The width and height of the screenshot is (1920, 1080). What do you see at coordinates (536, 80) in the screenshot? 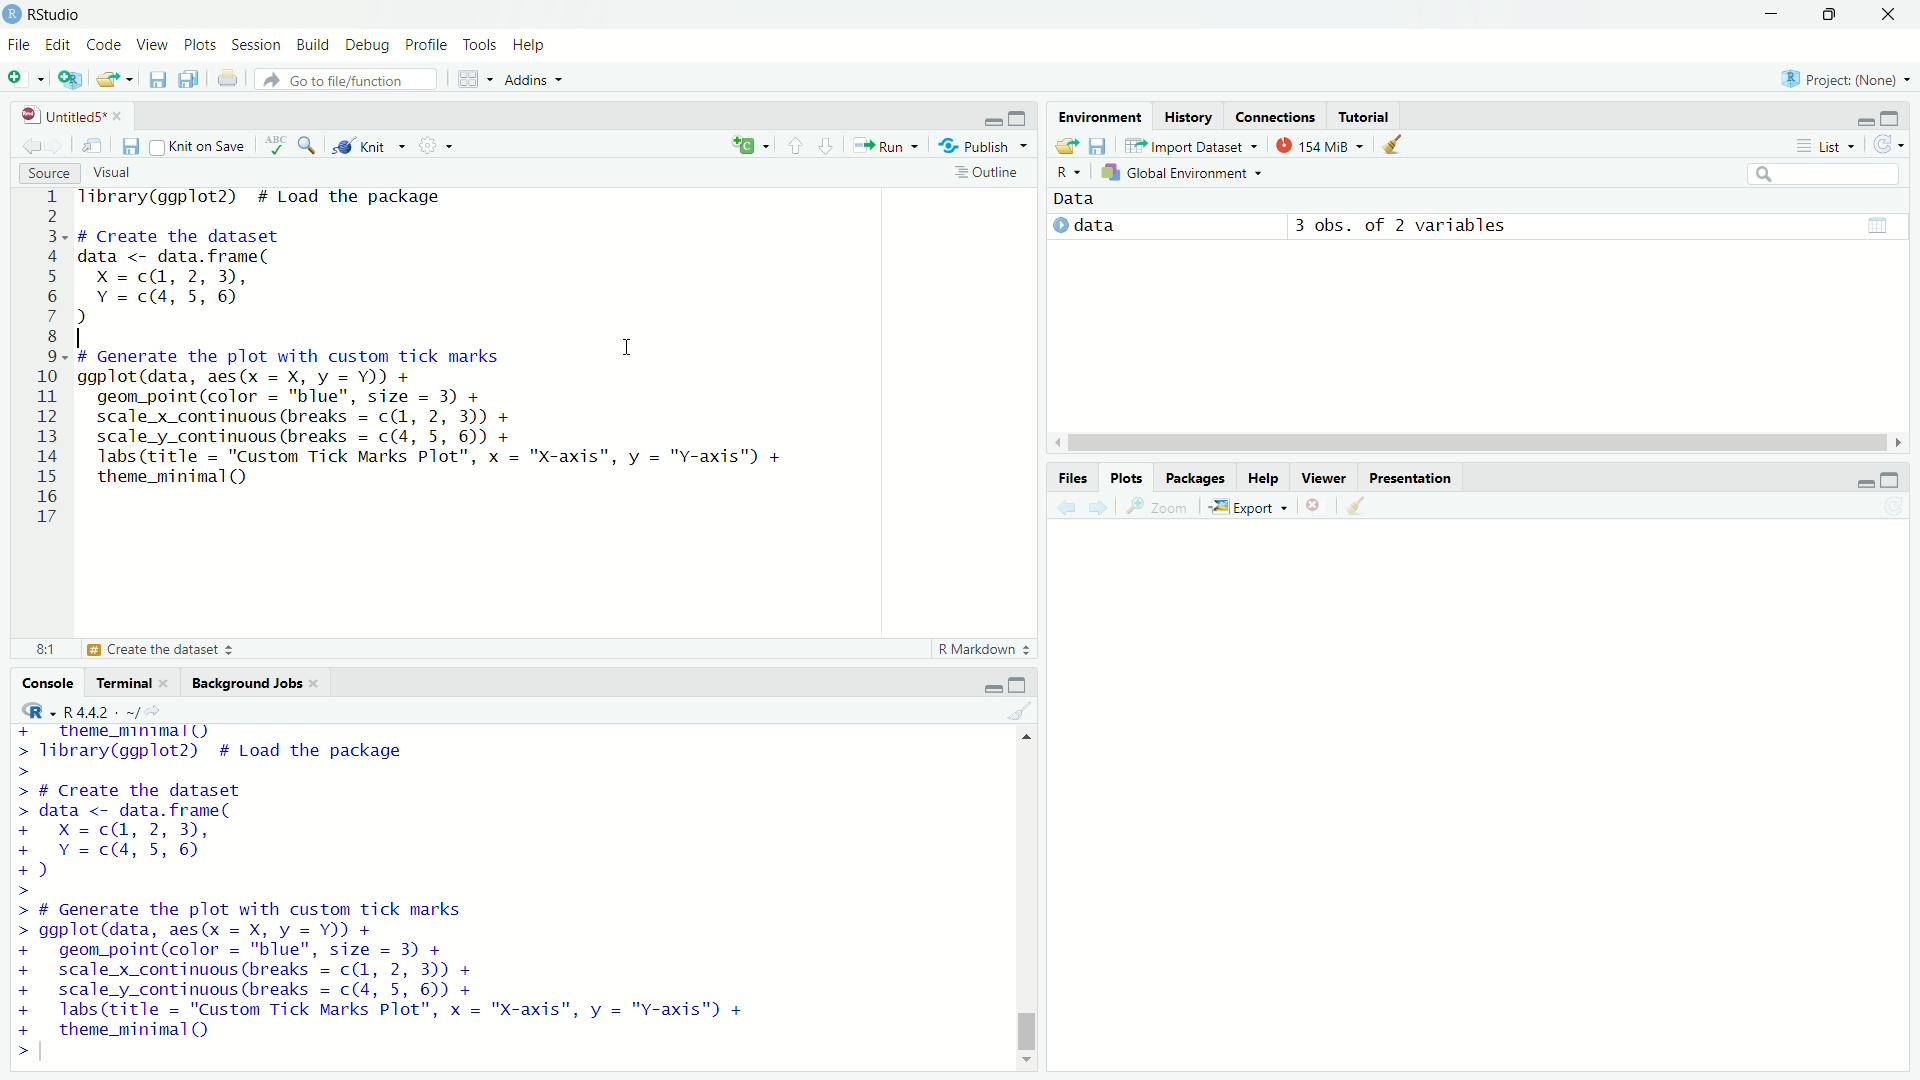
I see `addins` at bounding box center [536, 80].